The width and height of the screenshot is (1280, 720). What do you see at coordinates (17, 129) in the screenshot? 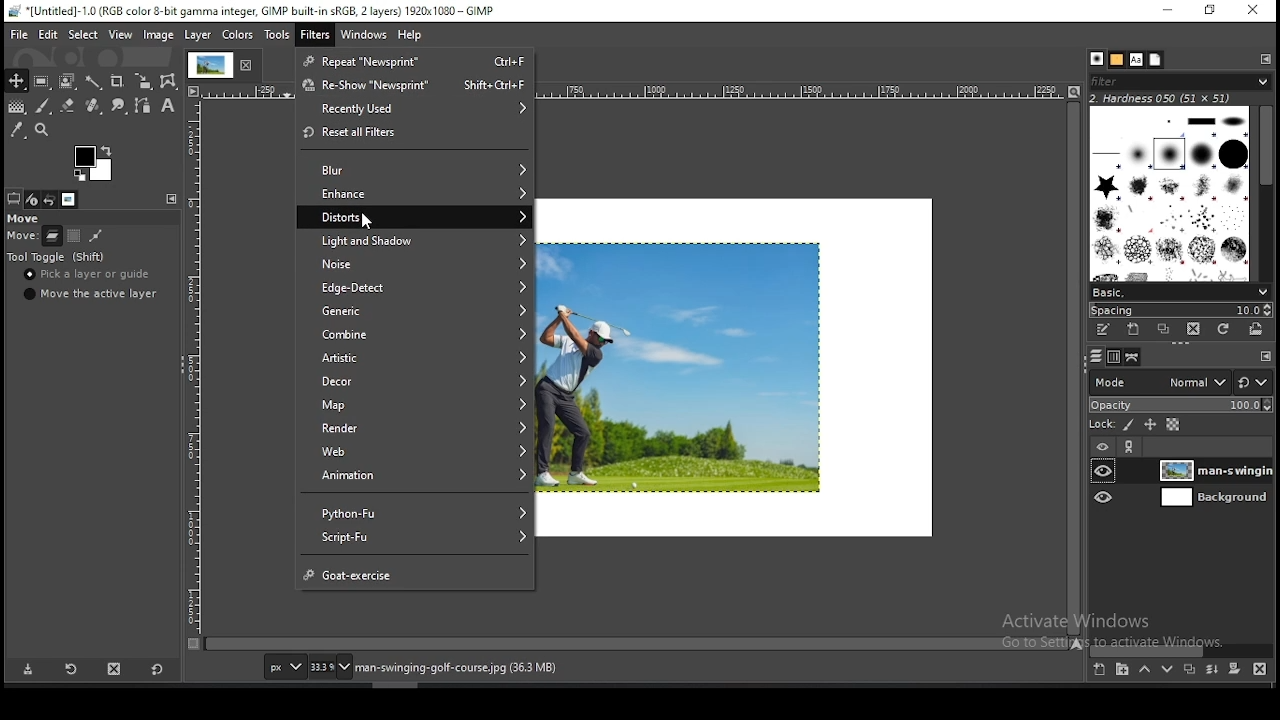
I see `color picker tool` at bounding box center [17, 129].